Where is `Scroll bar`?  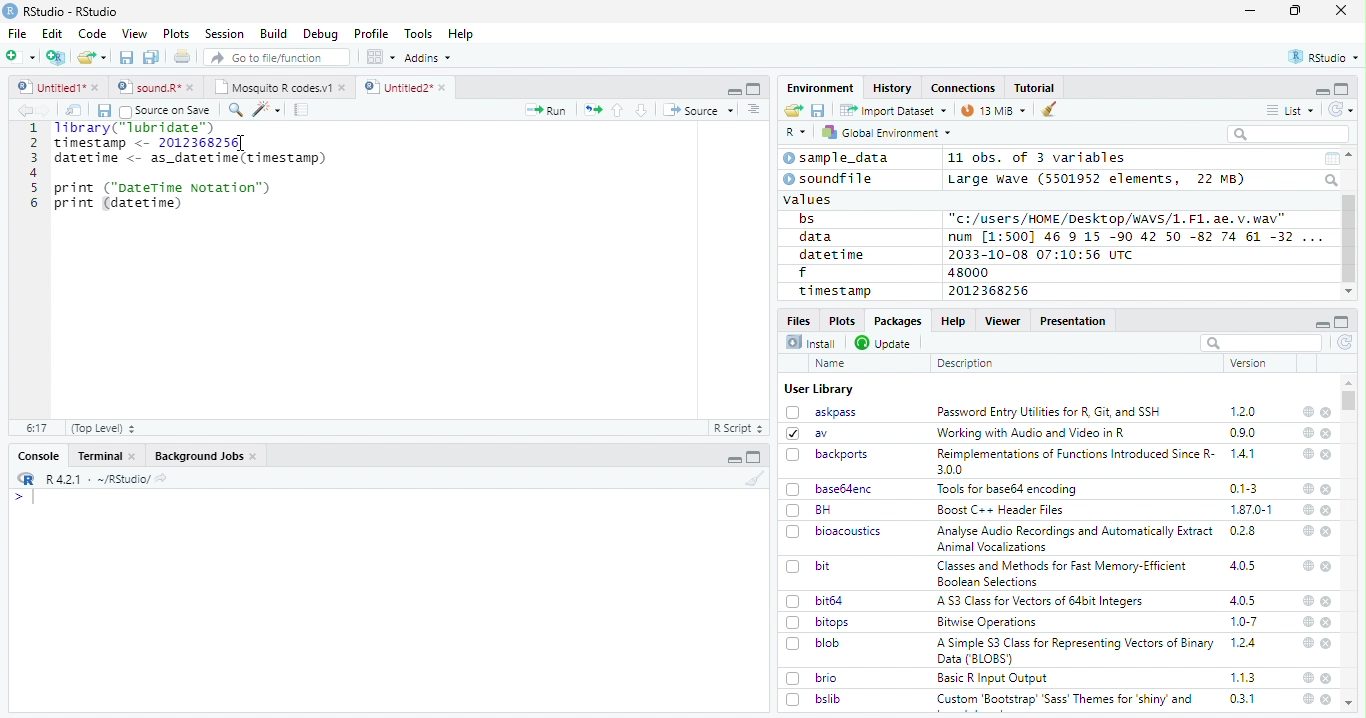
Scroll bar is located at coordinates (1350, 239).